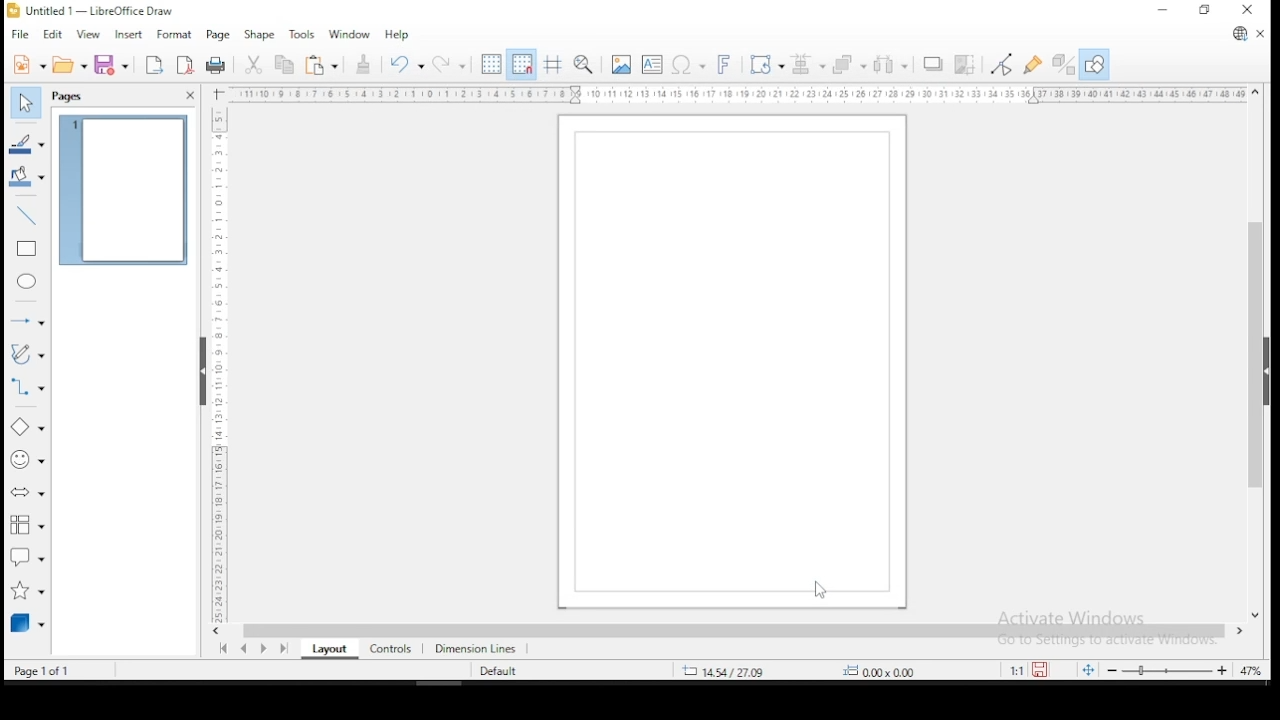  I want to click on close pane, so click(186, 96).